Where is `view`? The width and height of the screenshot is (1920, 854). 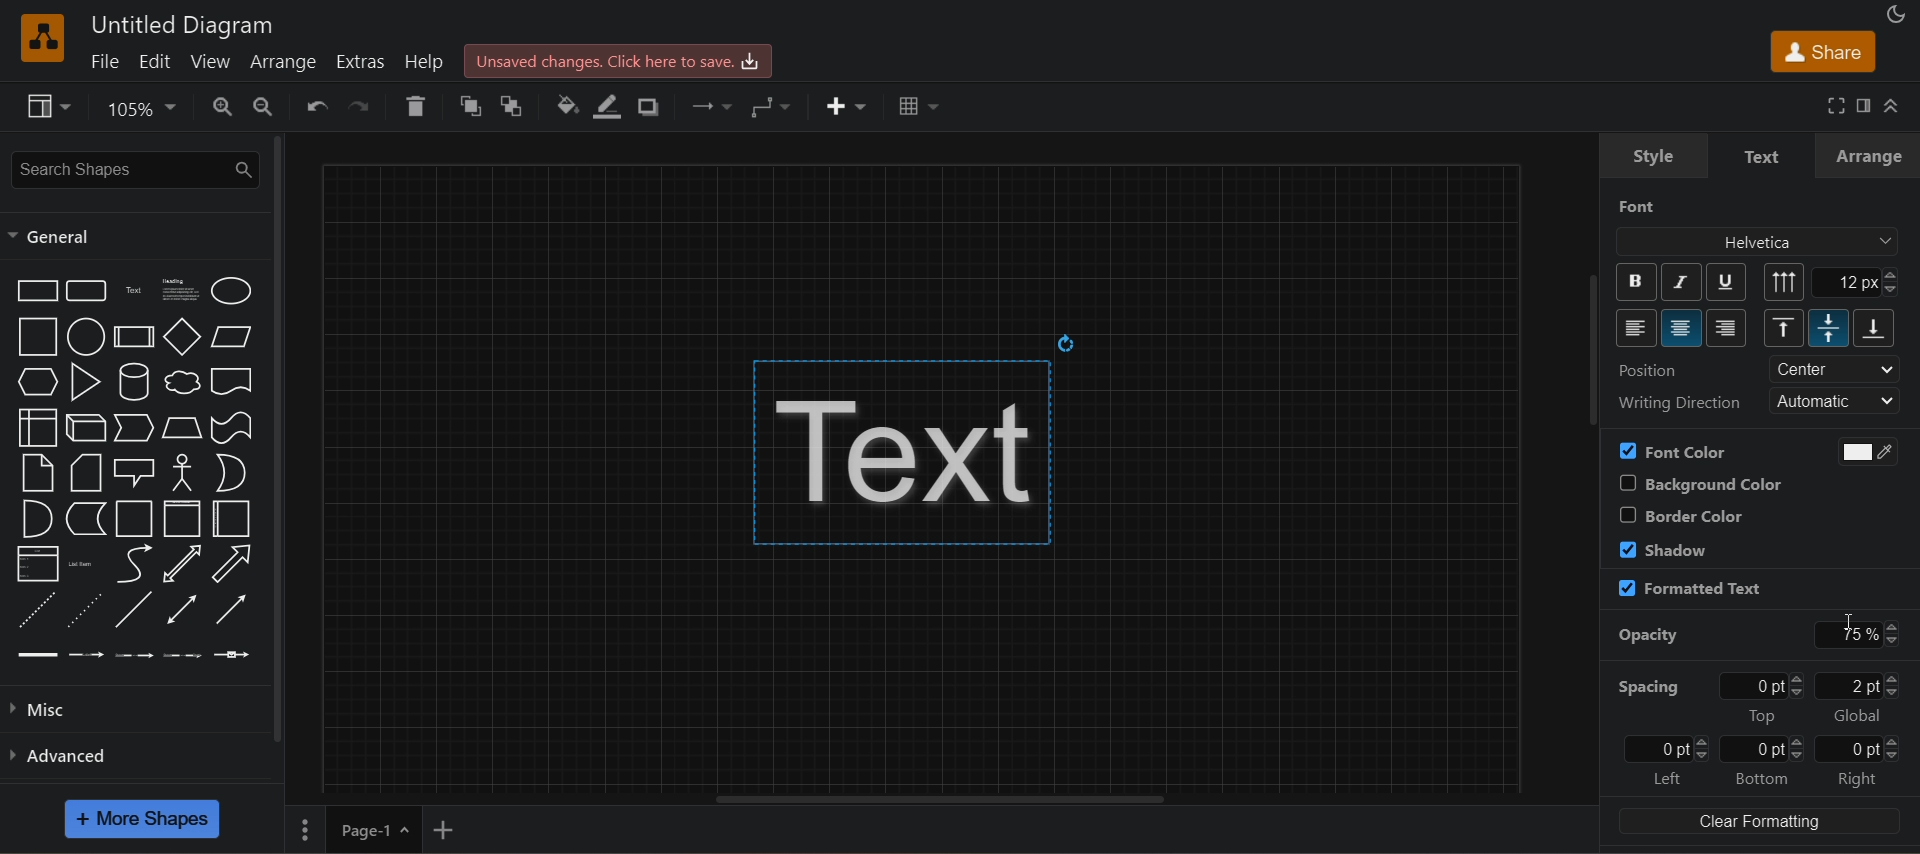
view is located at coordinates (208, 60).